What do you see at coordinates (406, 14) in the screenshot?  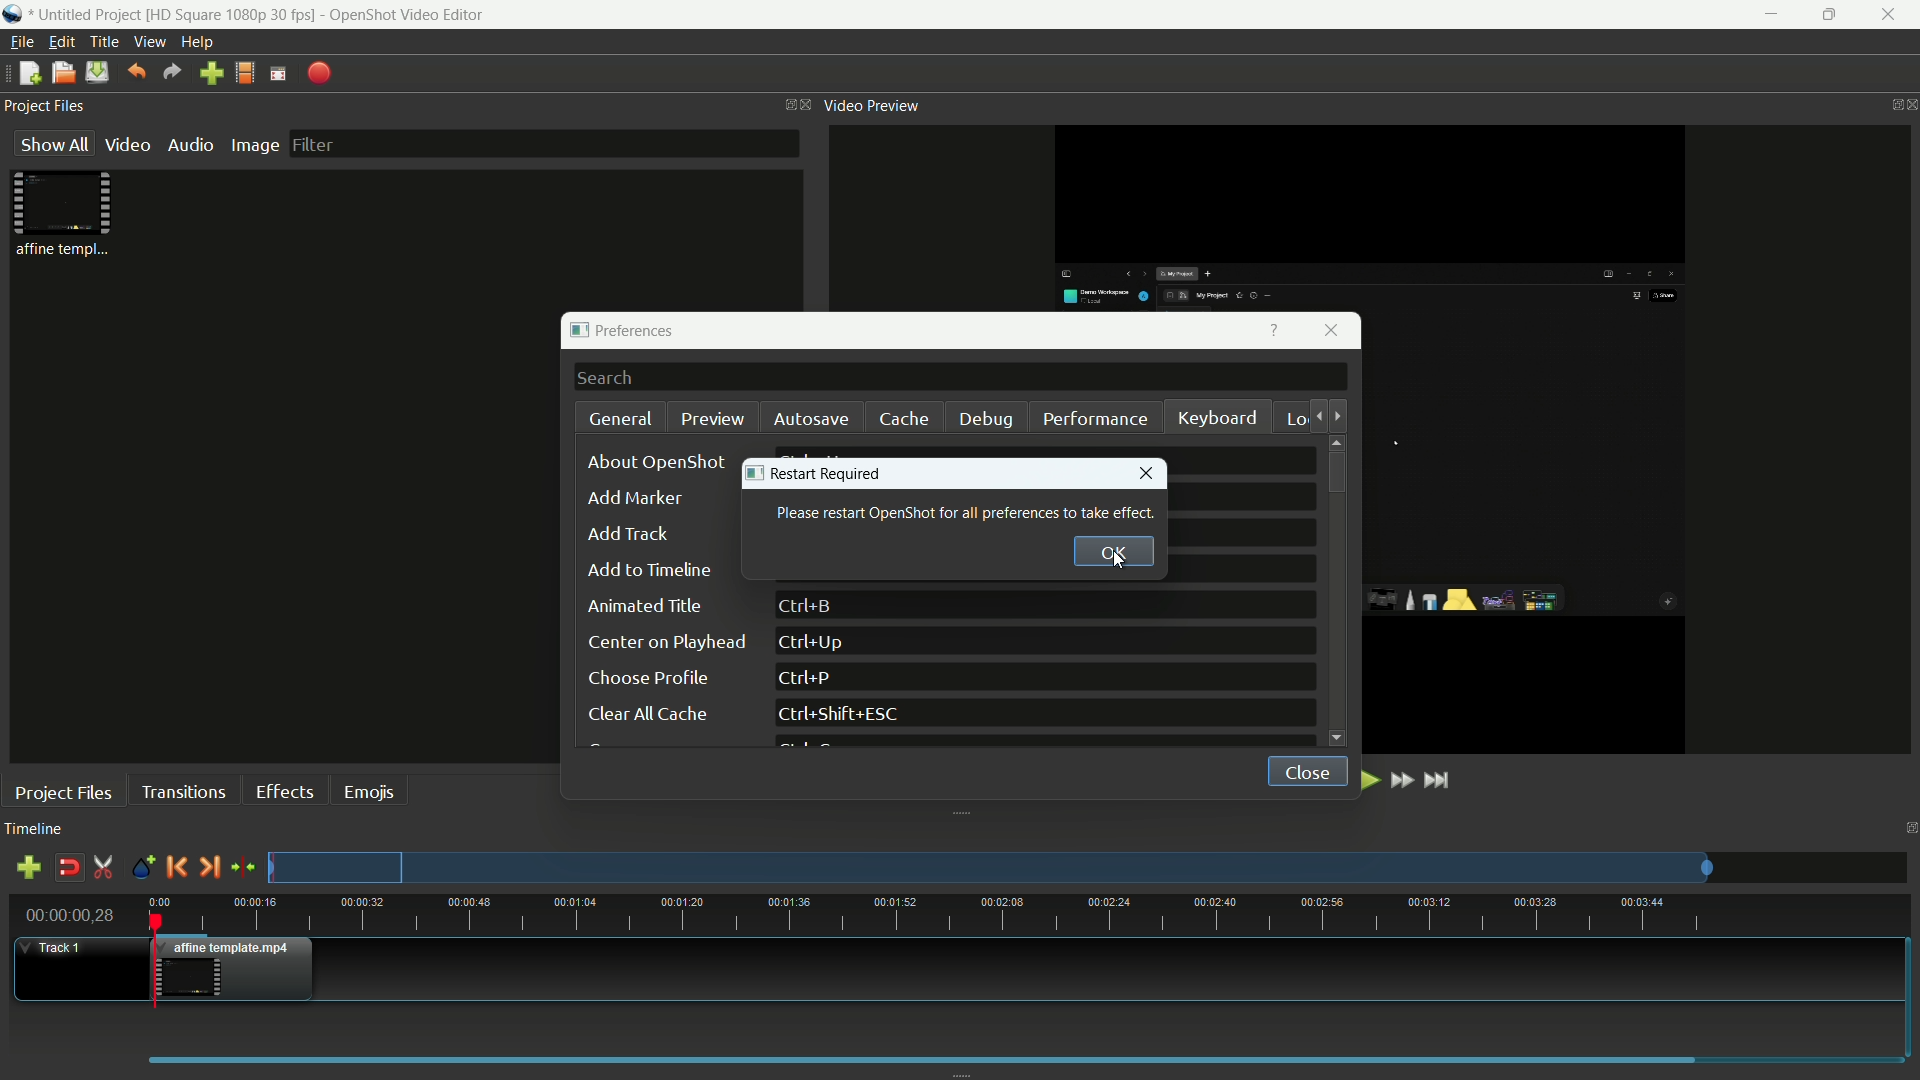 I see `app name` at bounding box center [406, 14].